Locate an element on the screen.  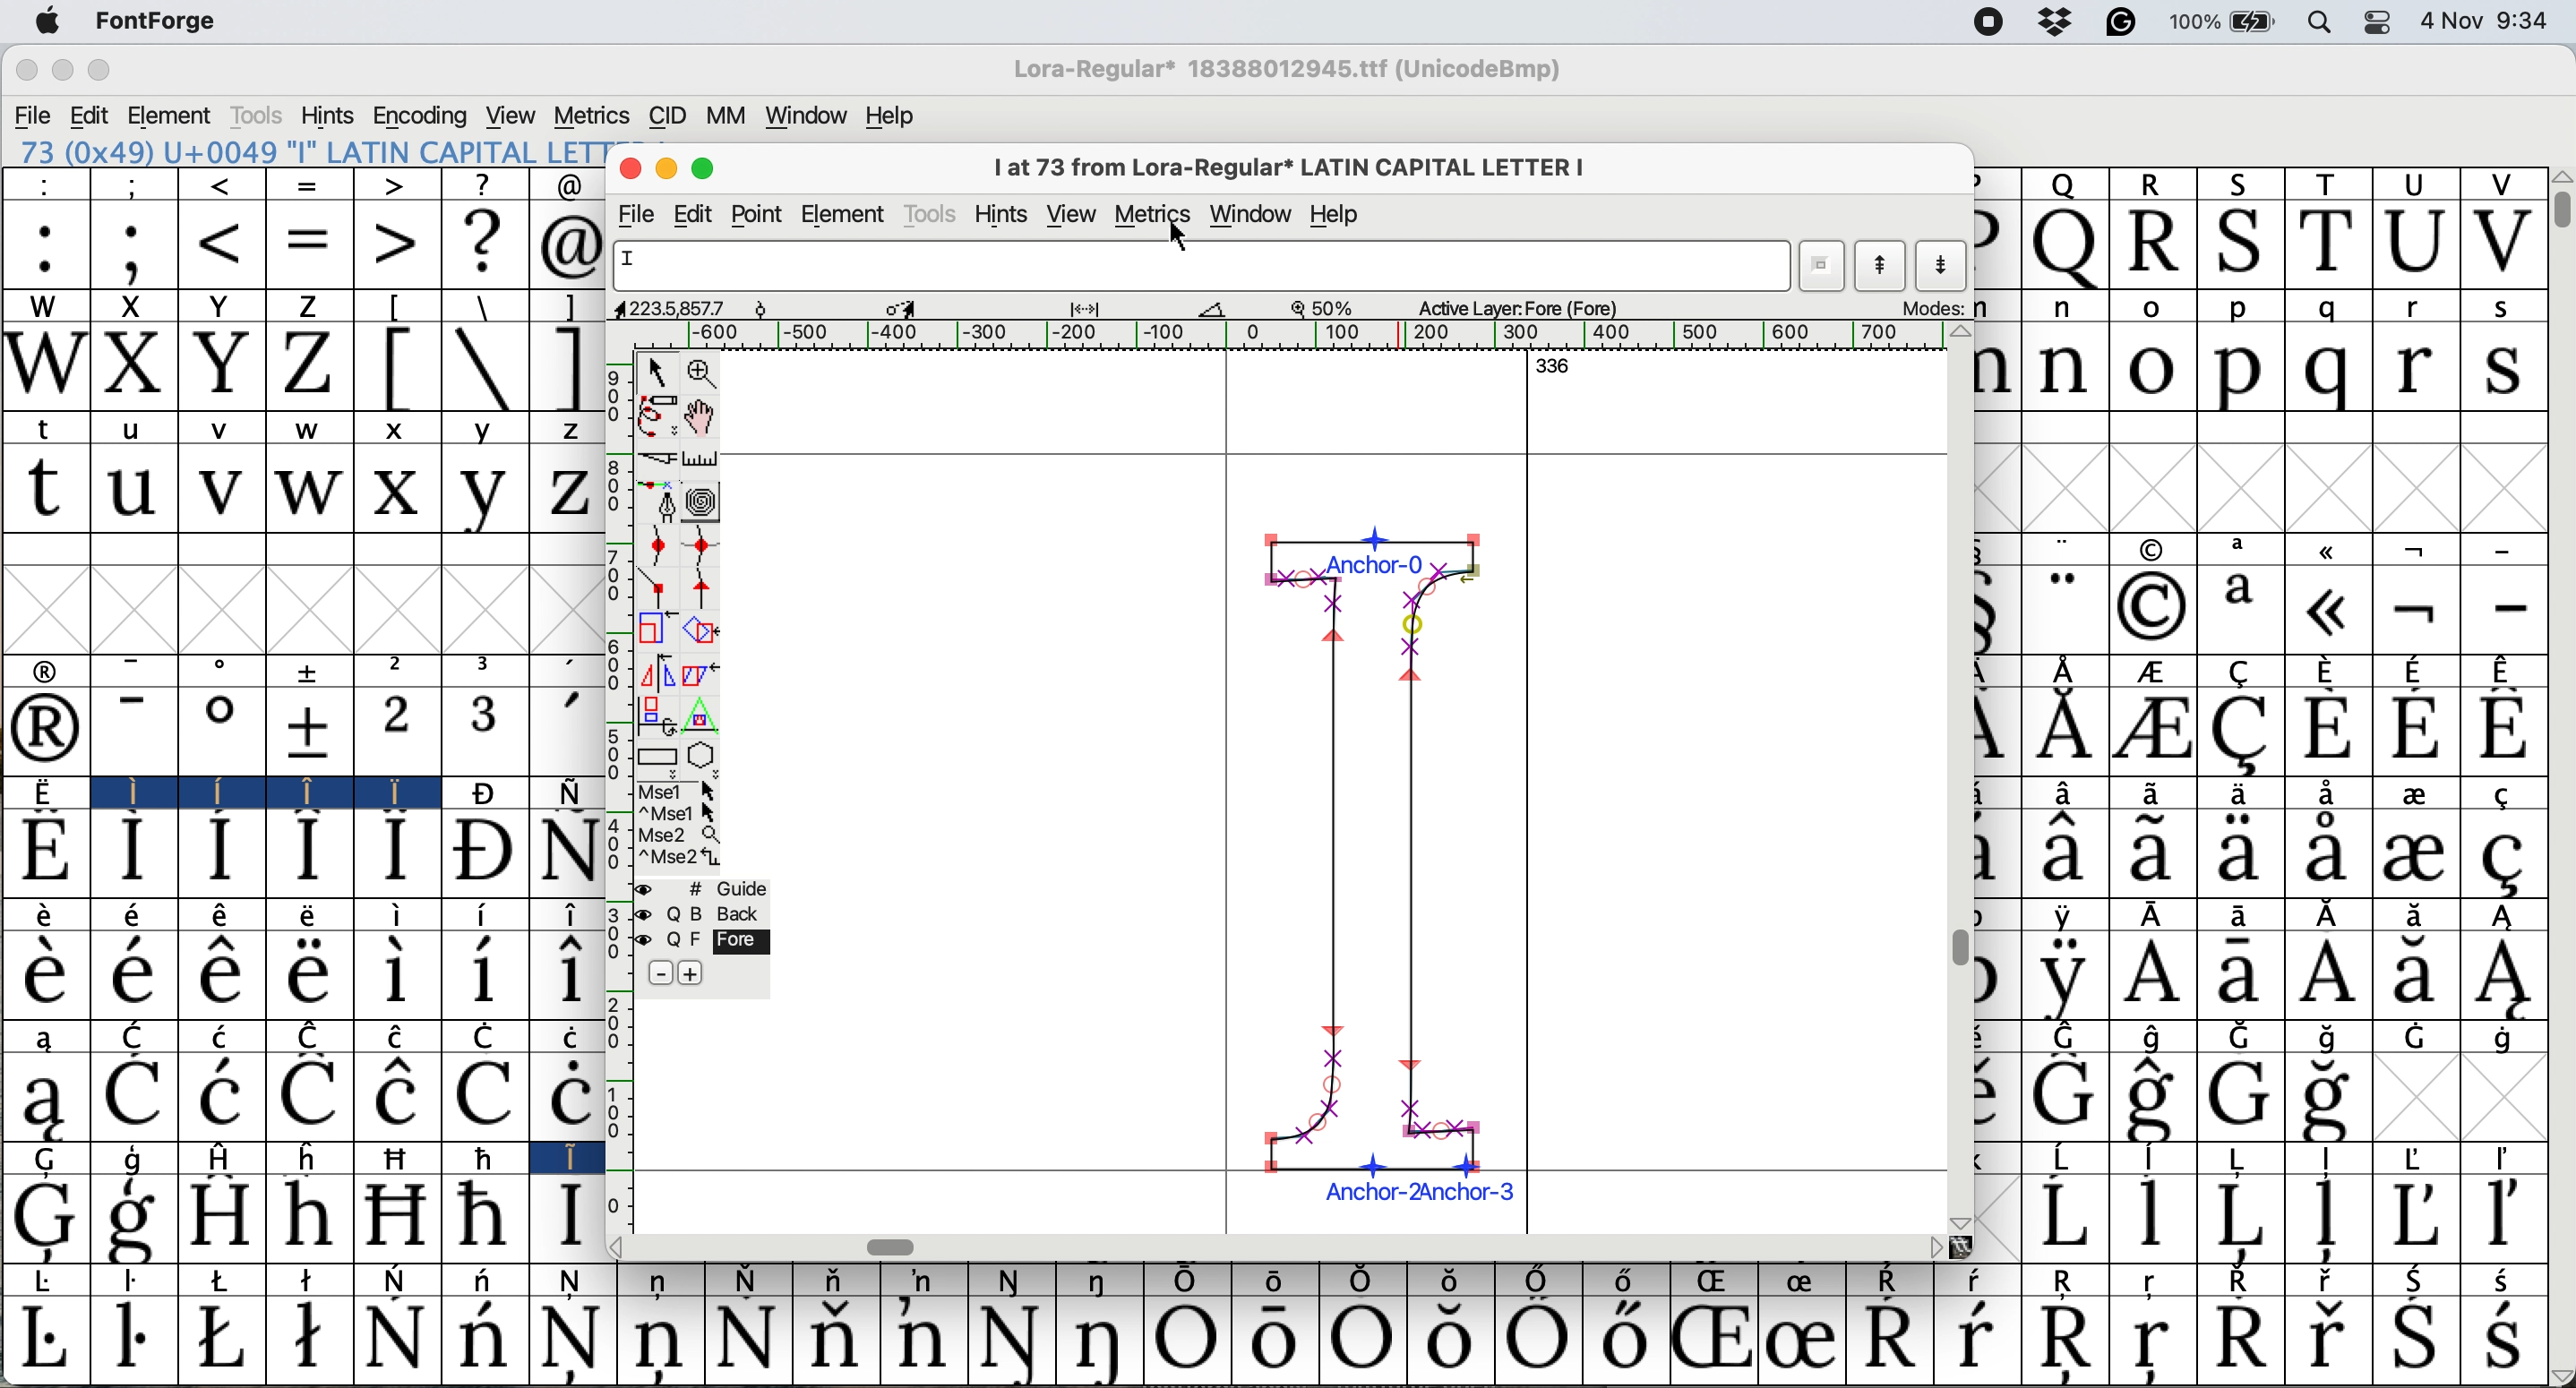
Symbol is located at coordinates (749, 1340).